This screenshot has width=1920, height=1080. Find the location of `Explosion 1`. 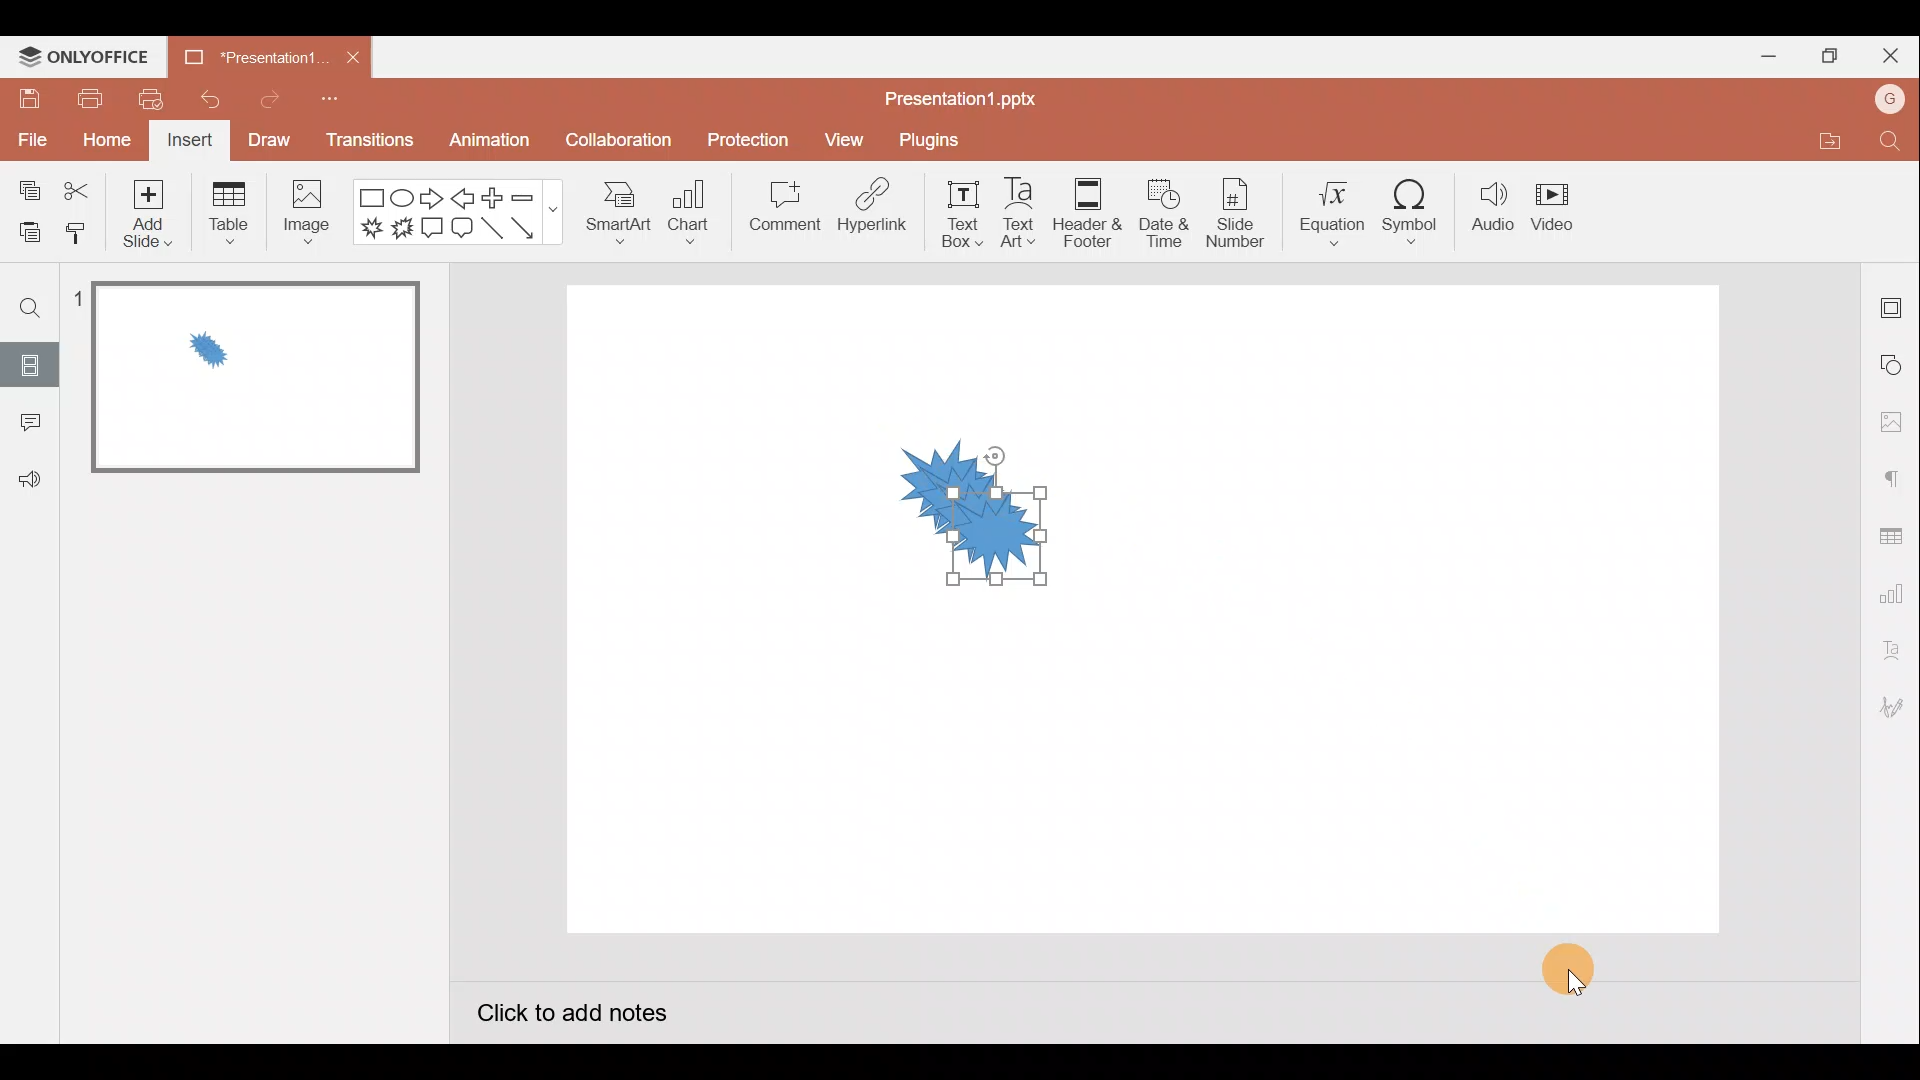

Explosion 1 is located at coordinates (368, 231).